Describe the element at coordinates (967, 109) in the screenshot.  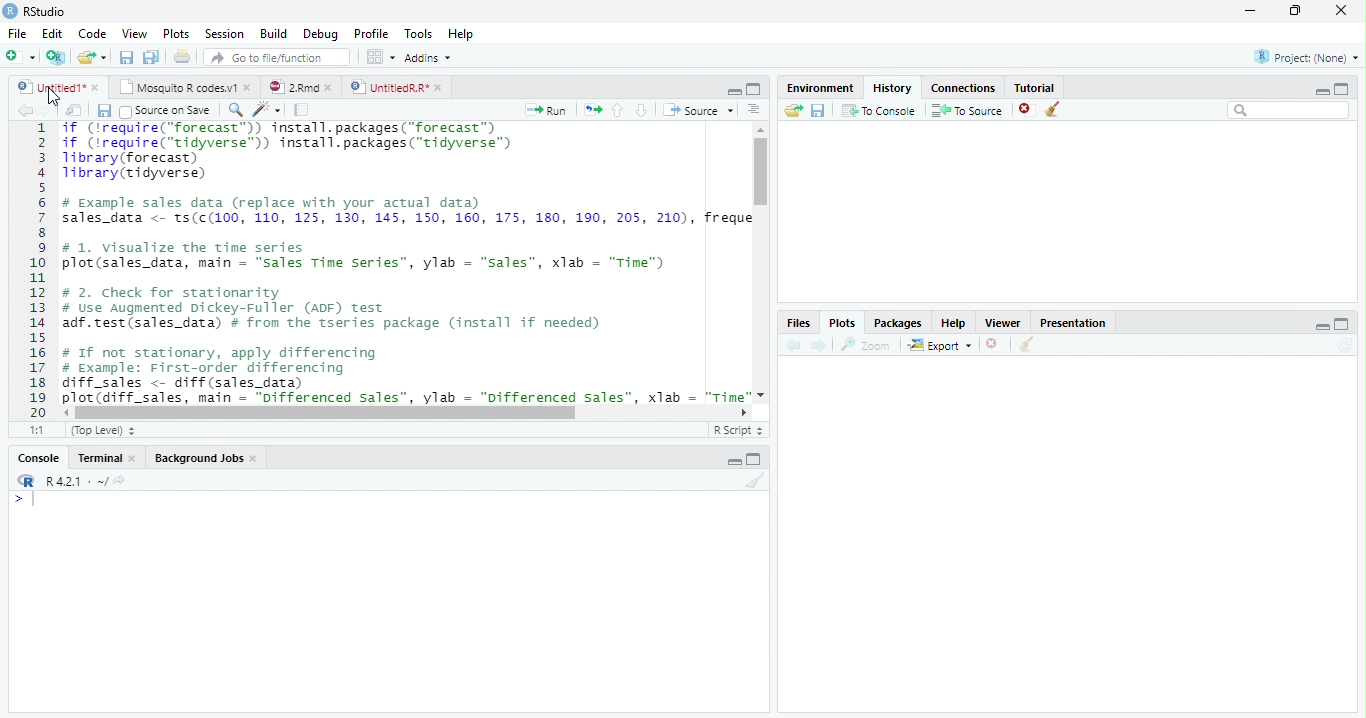
I see `To Source` at that location.